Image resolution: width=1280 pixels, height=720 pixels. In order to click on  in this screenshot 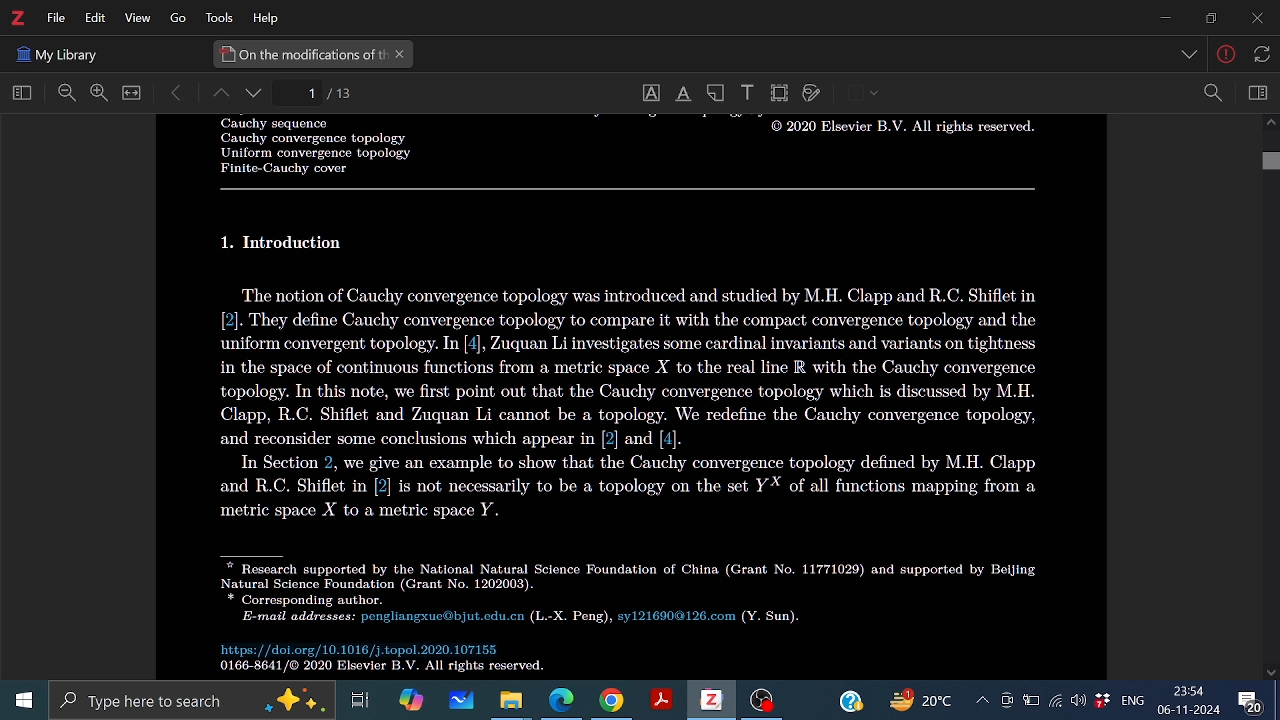, I will do `click(377, 659)`.